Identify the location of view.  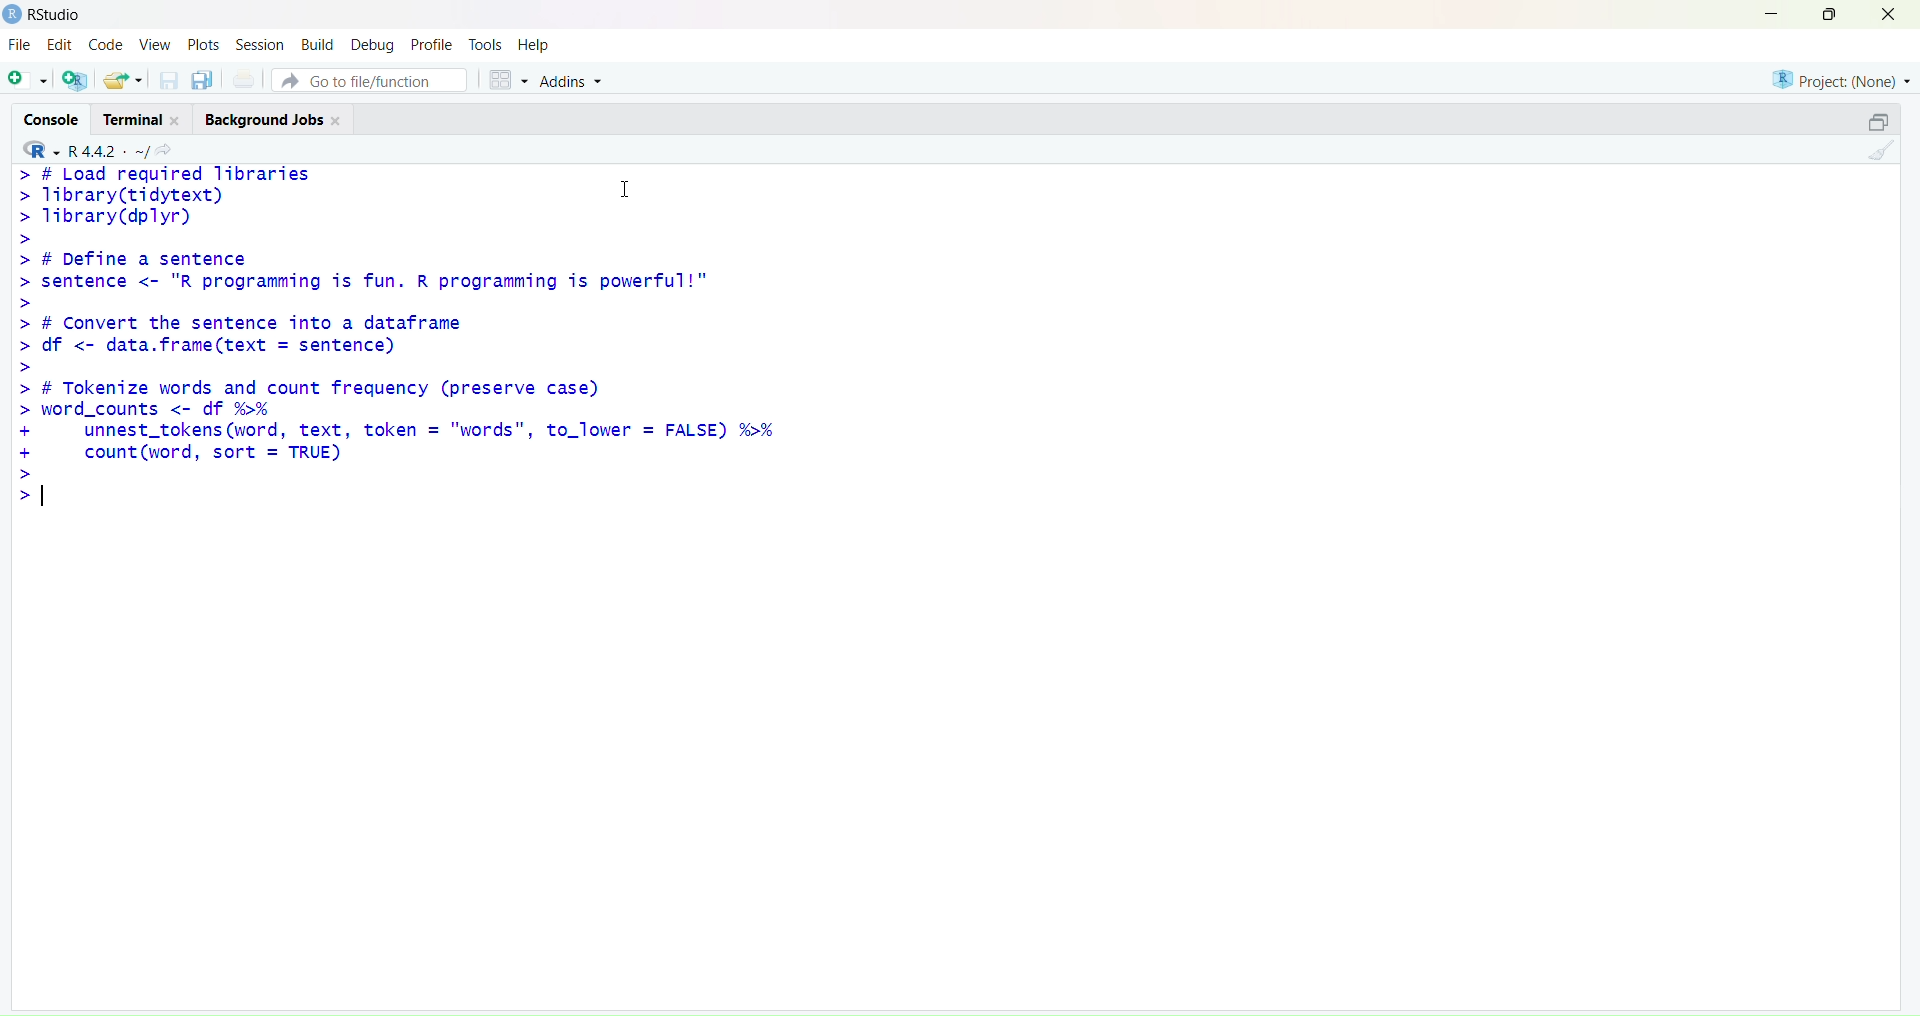
(157, 44).